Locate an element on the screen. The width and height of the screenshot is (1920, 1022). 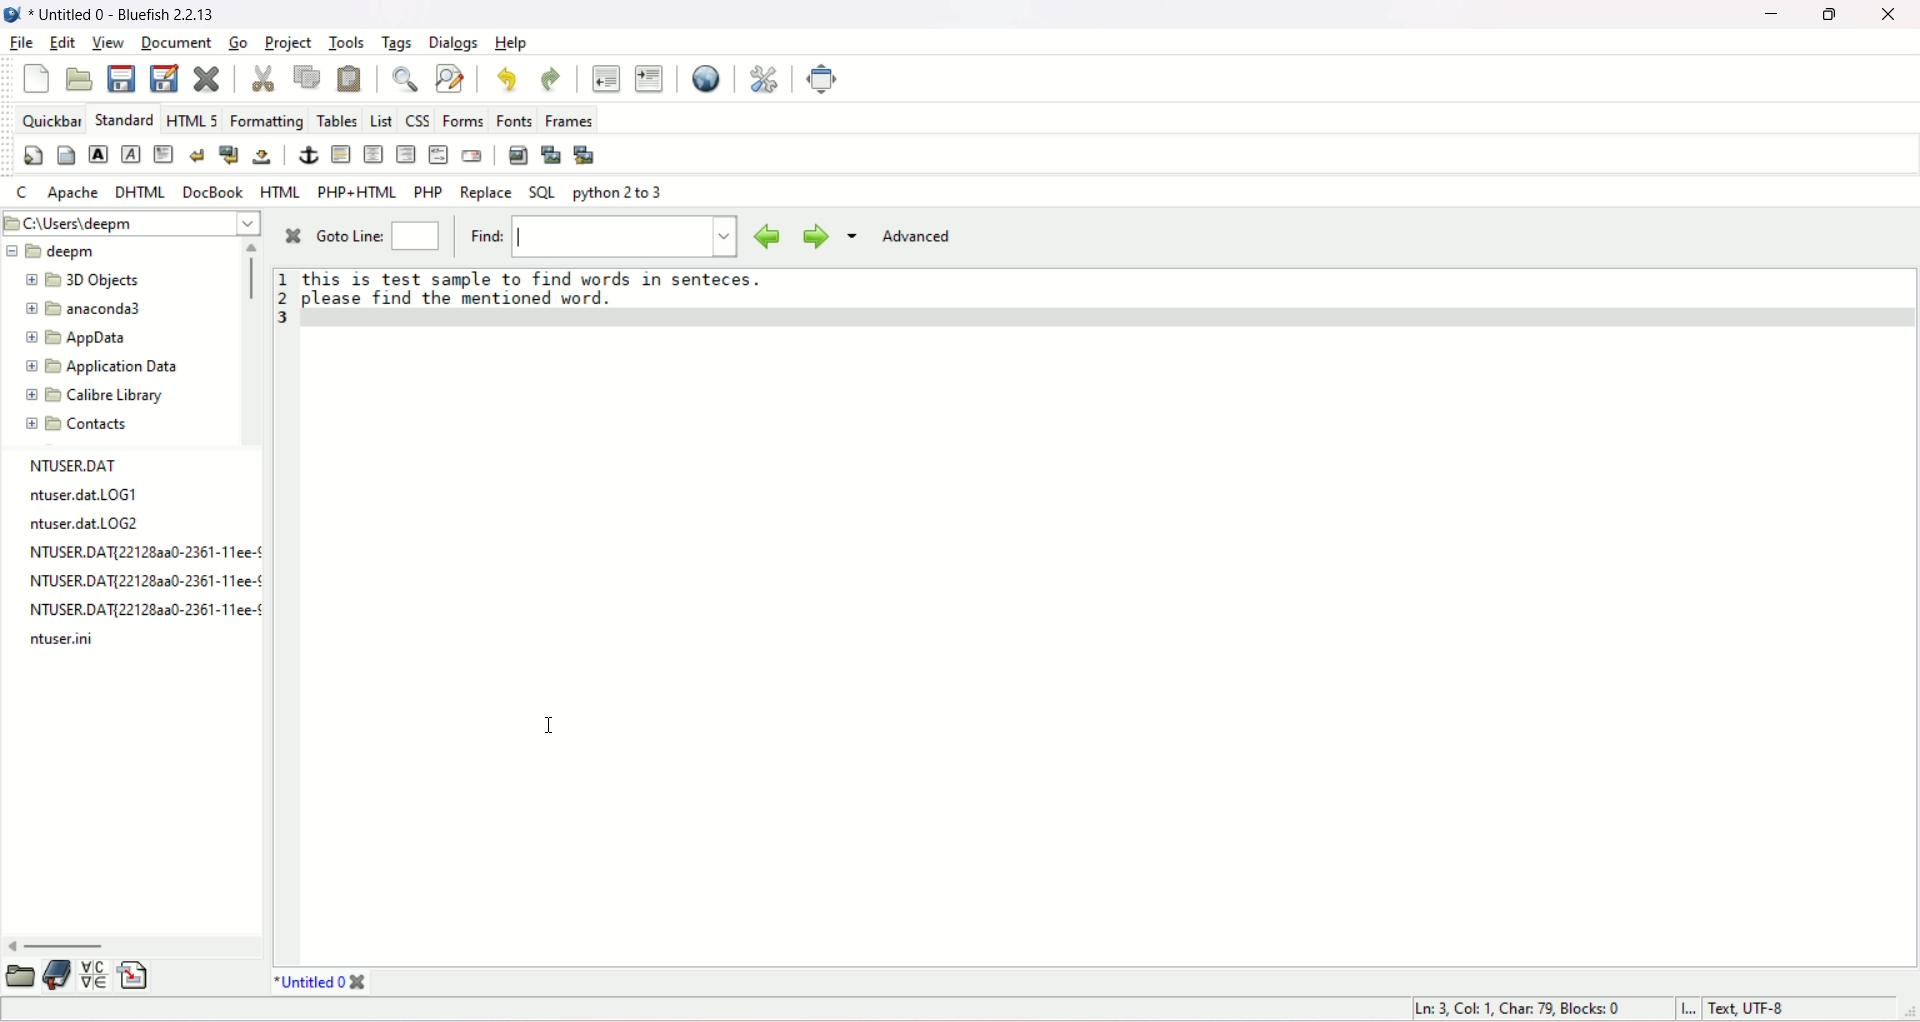
tags is located at coordinates (398, 42).